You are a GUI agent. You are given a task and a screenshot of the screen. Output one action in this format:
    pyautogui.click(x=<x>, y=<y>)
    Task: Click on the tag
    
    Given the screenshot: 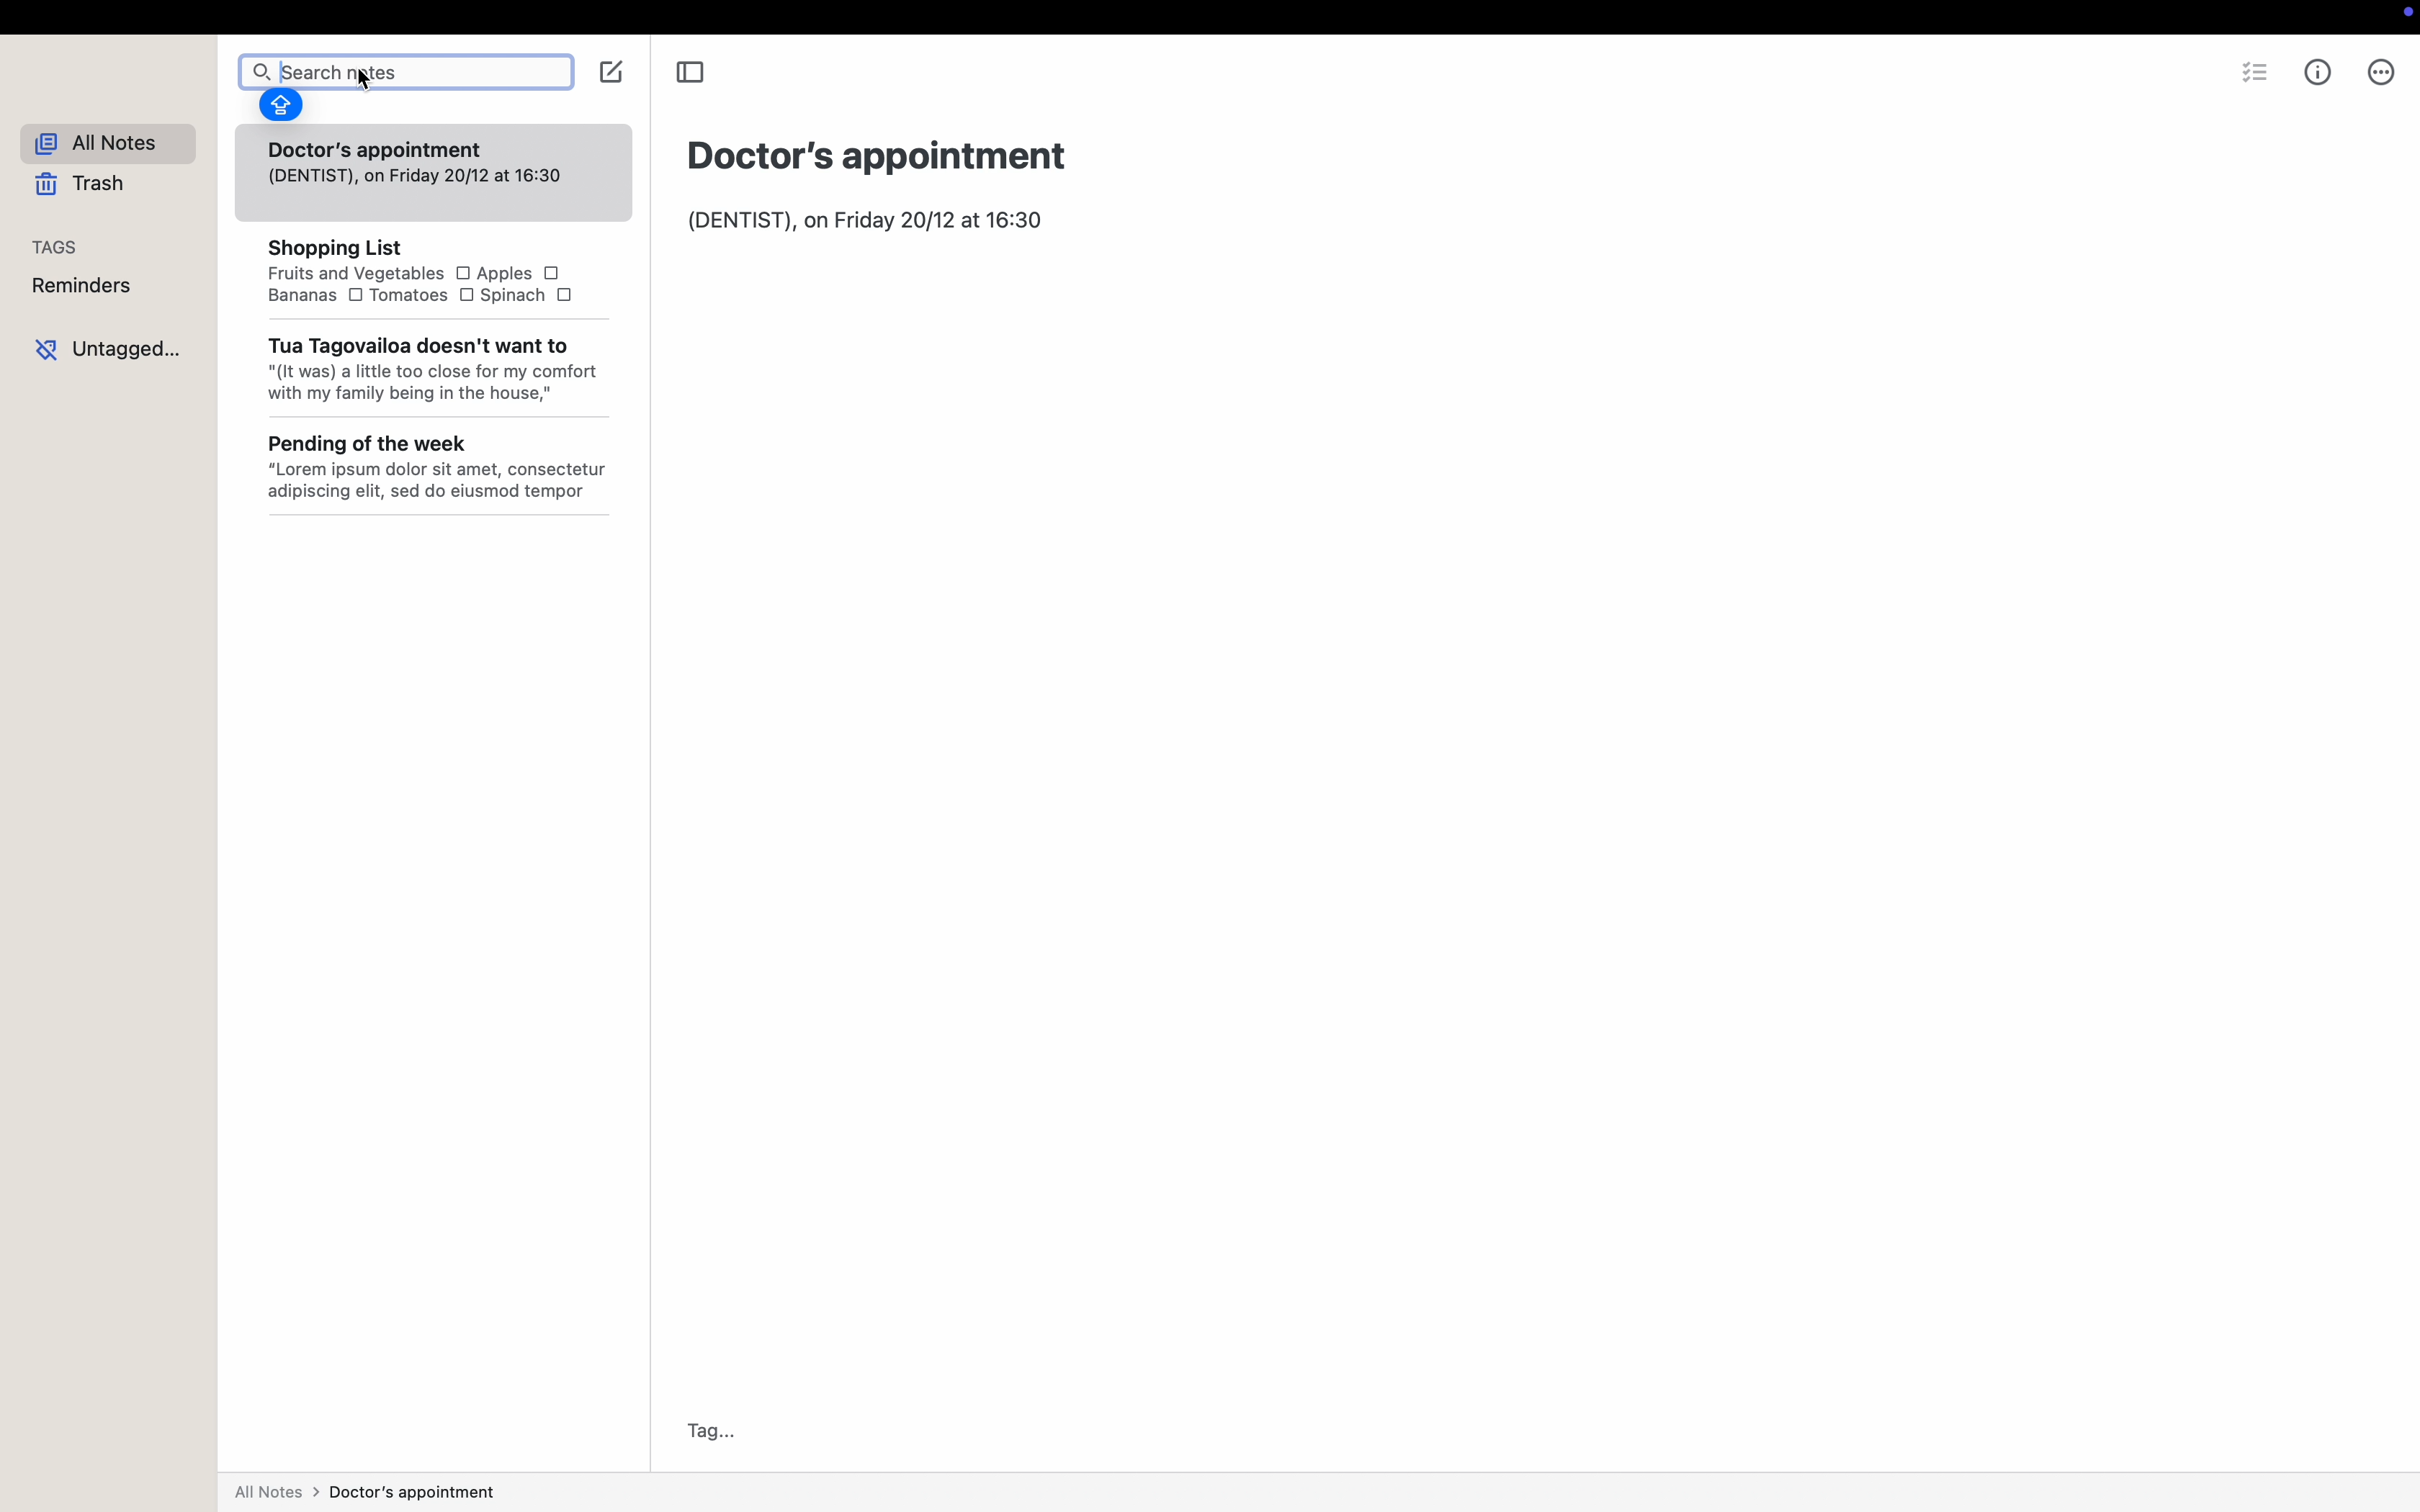 What is the action you would take?
    pyautogui.click(x=705, y=1431)
    